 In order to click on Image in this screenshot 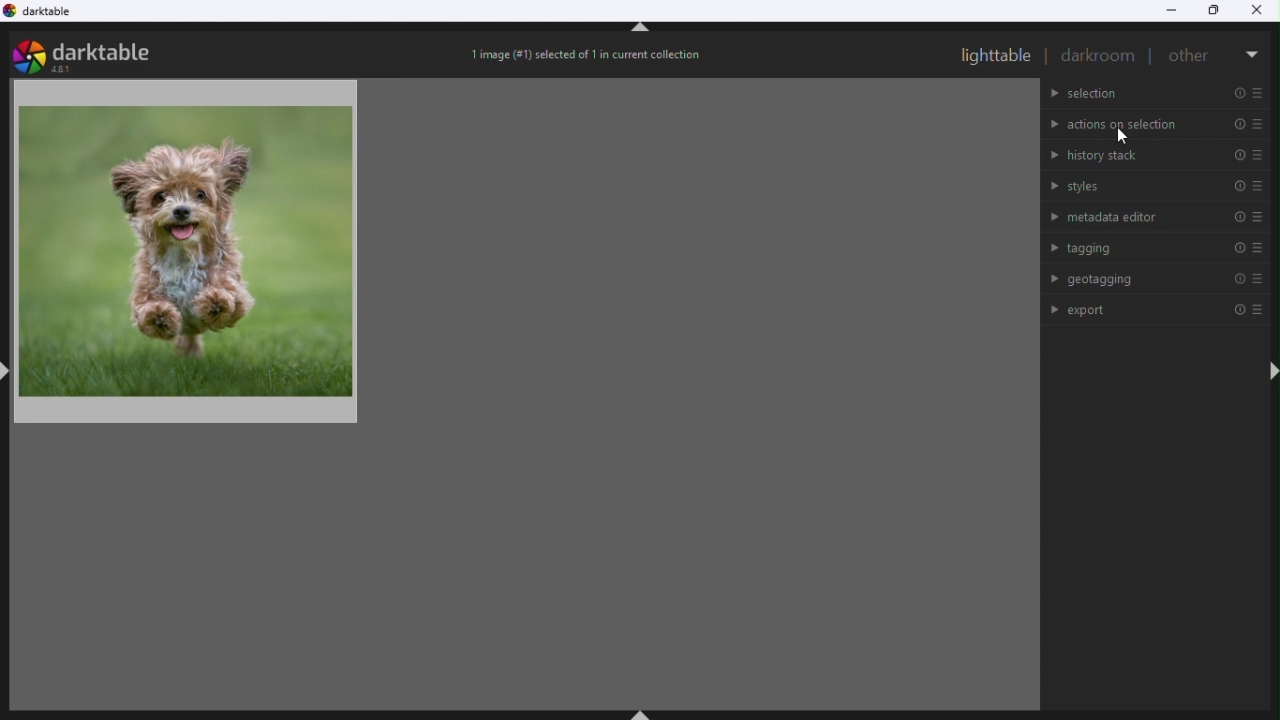, I will do `click(231, 287)`.